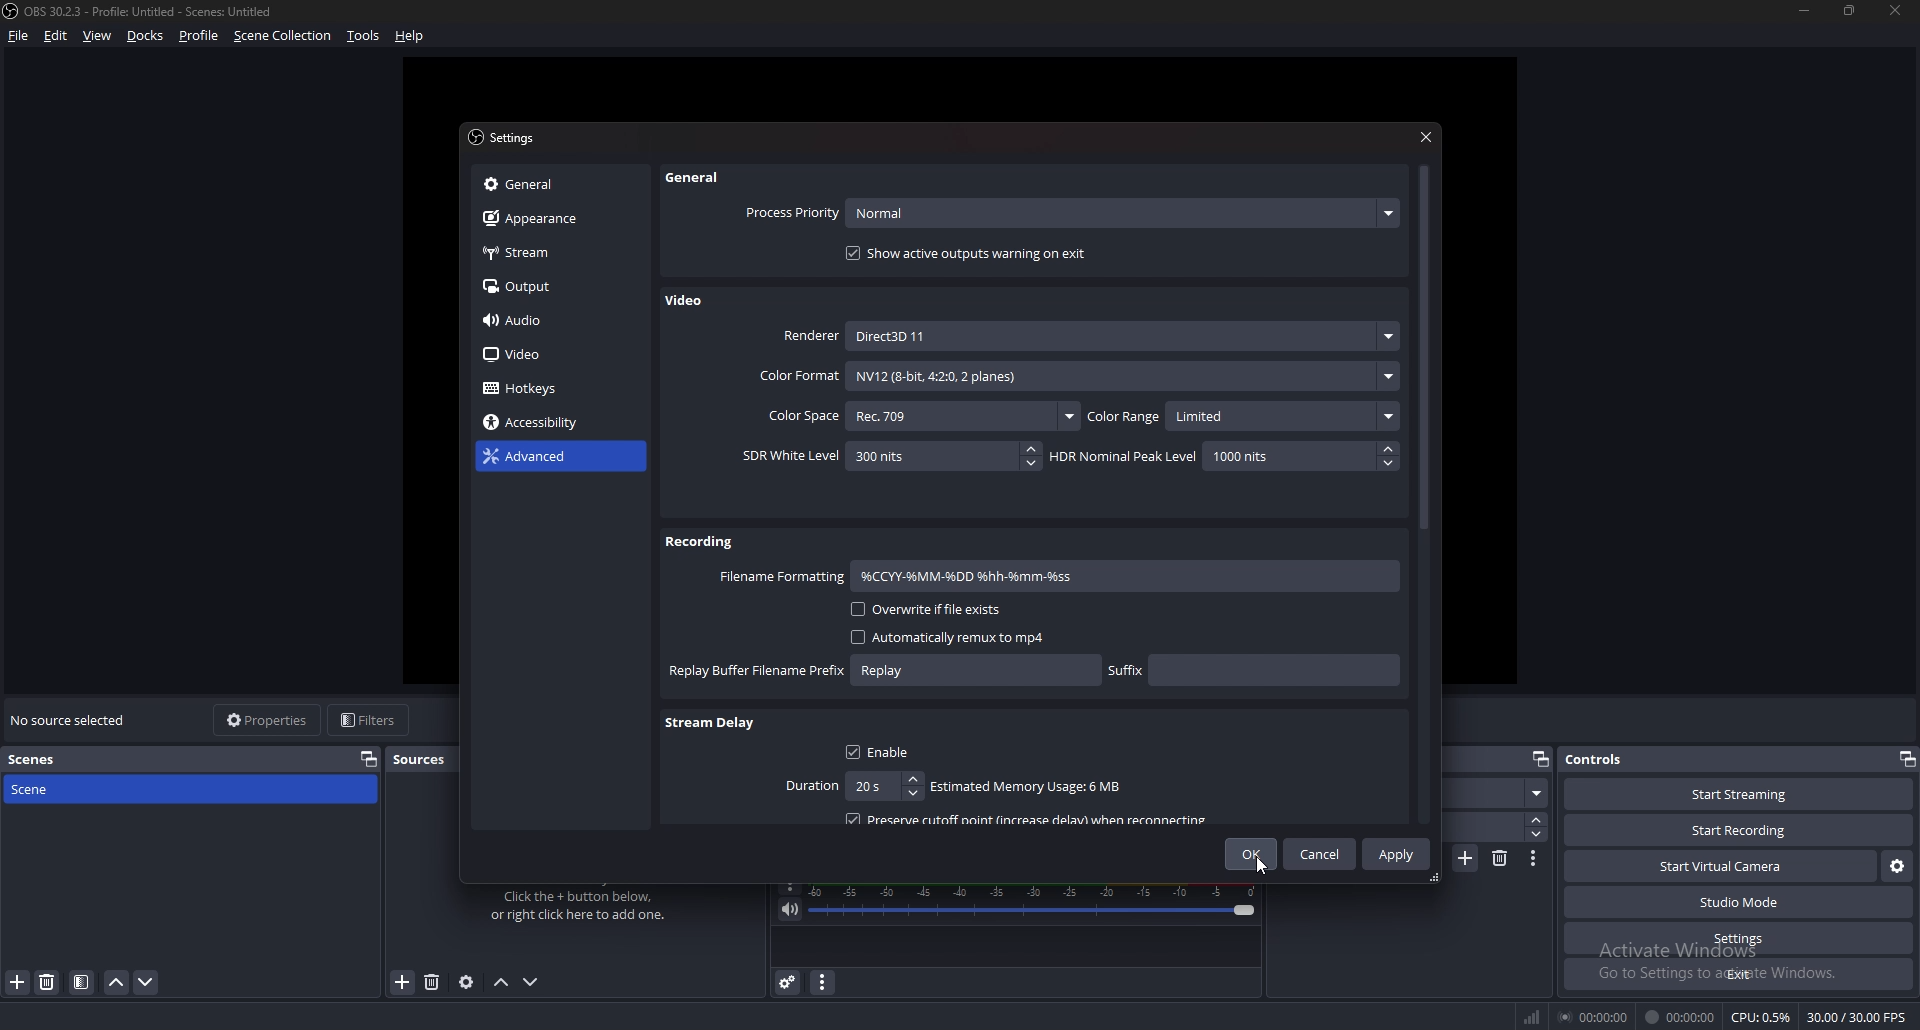 This screenshot has height=1030, width=1920. I want to click on NV12(B-bit 4:20. 2 planes), so click(1123, 376).